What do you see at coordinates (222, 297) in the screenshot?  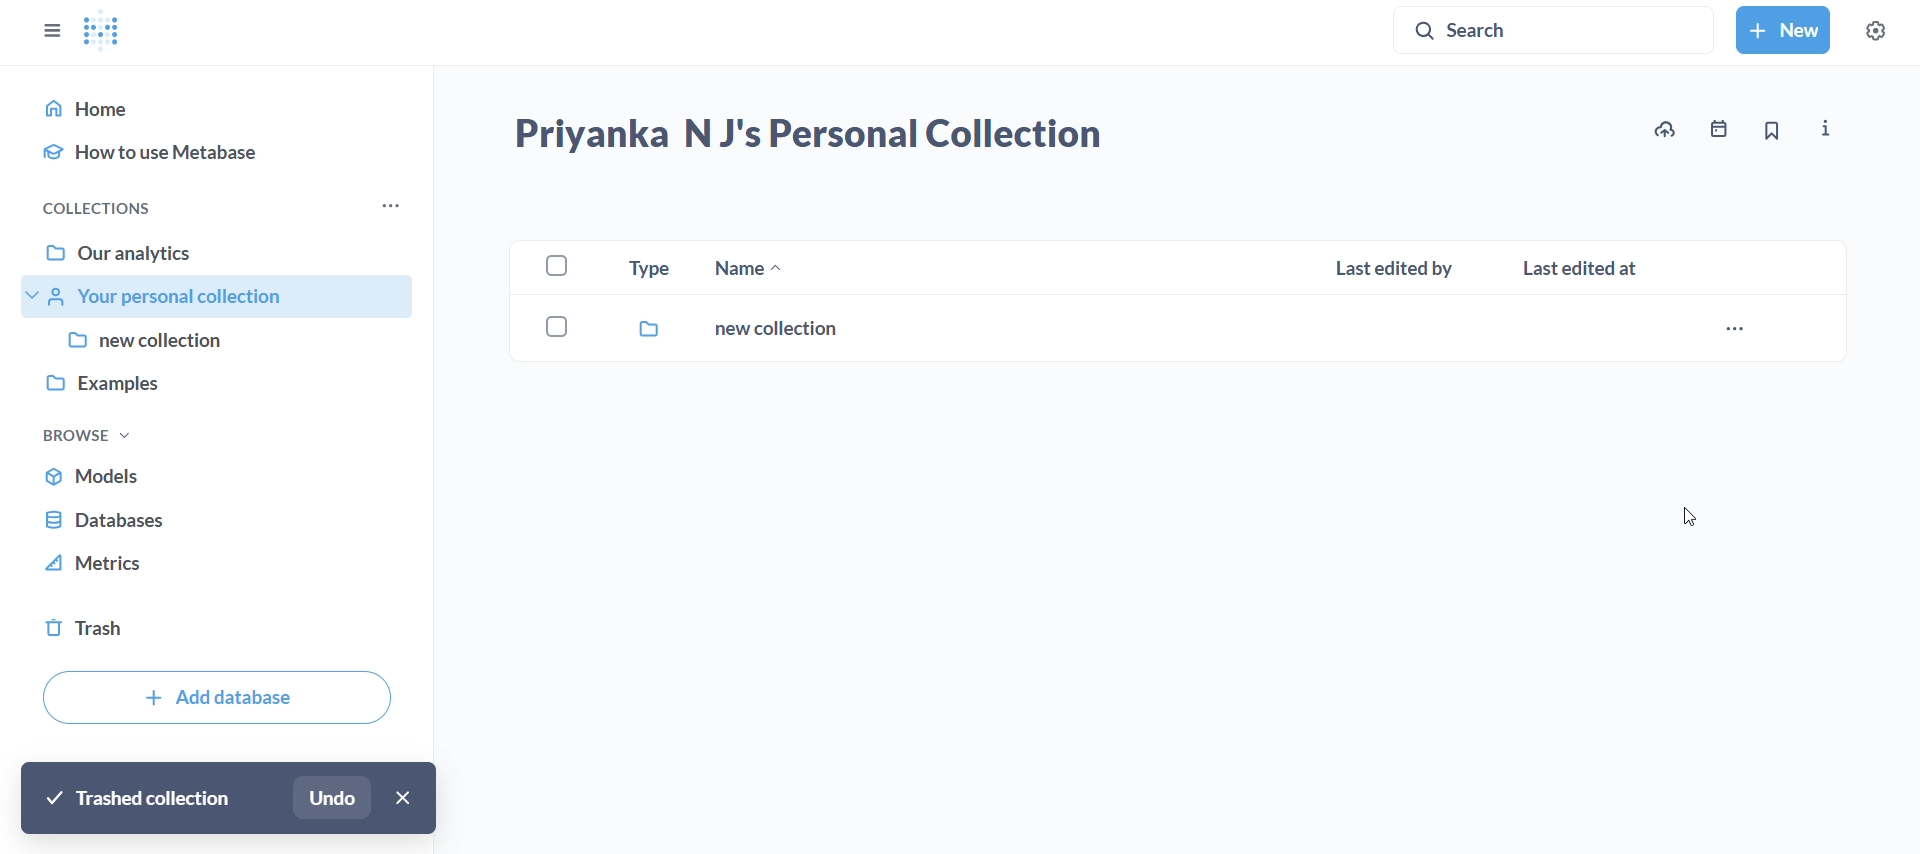 I see `your personal collections` at bounding box center [222, 297].